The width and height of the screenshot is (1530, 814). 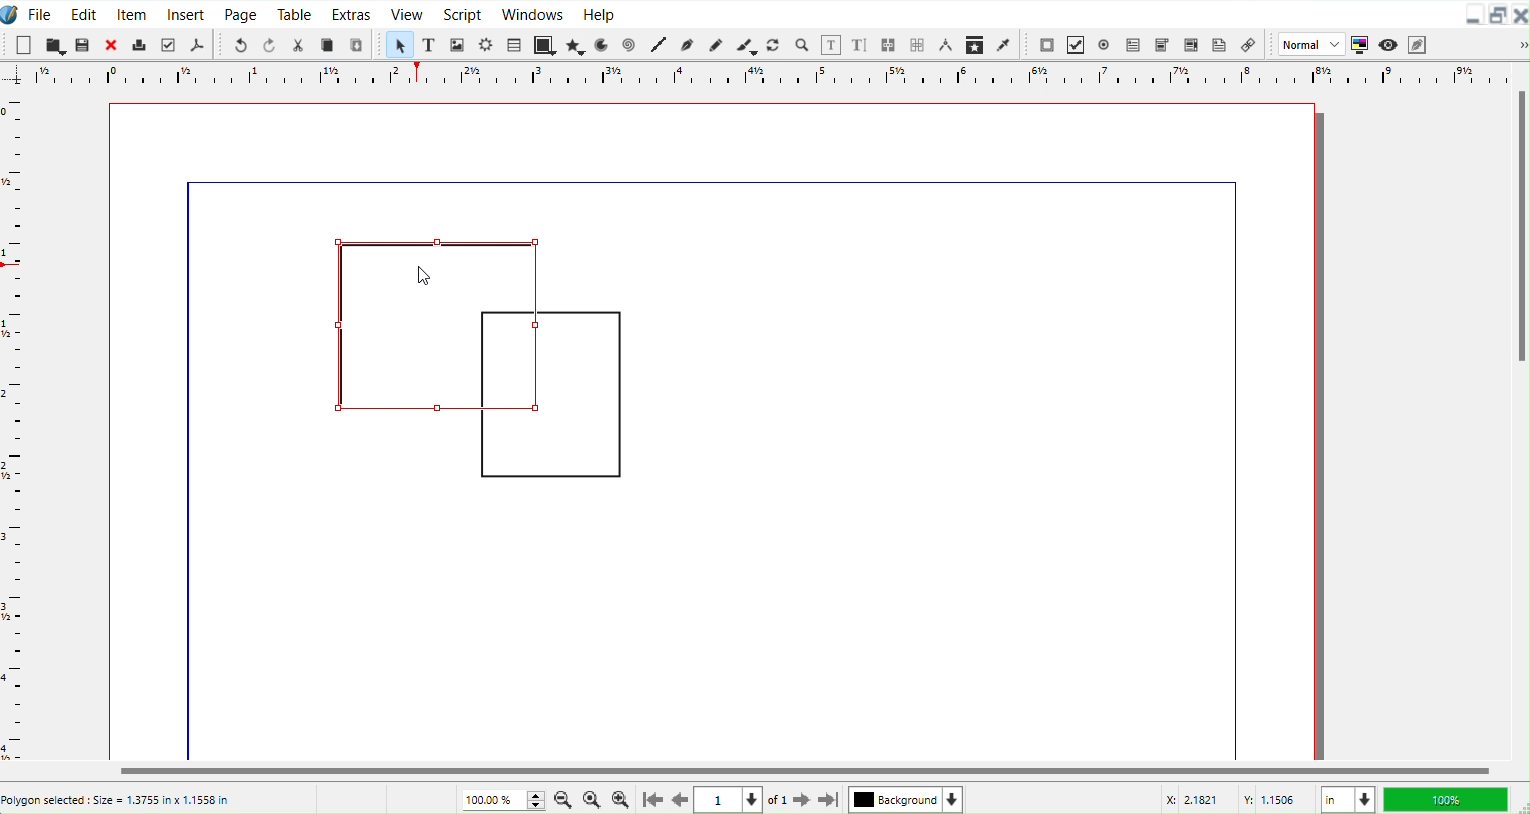 What do you see at coordinates (131, 12) in the screenshot?
I see `Item` at bounding box center [131, 12].